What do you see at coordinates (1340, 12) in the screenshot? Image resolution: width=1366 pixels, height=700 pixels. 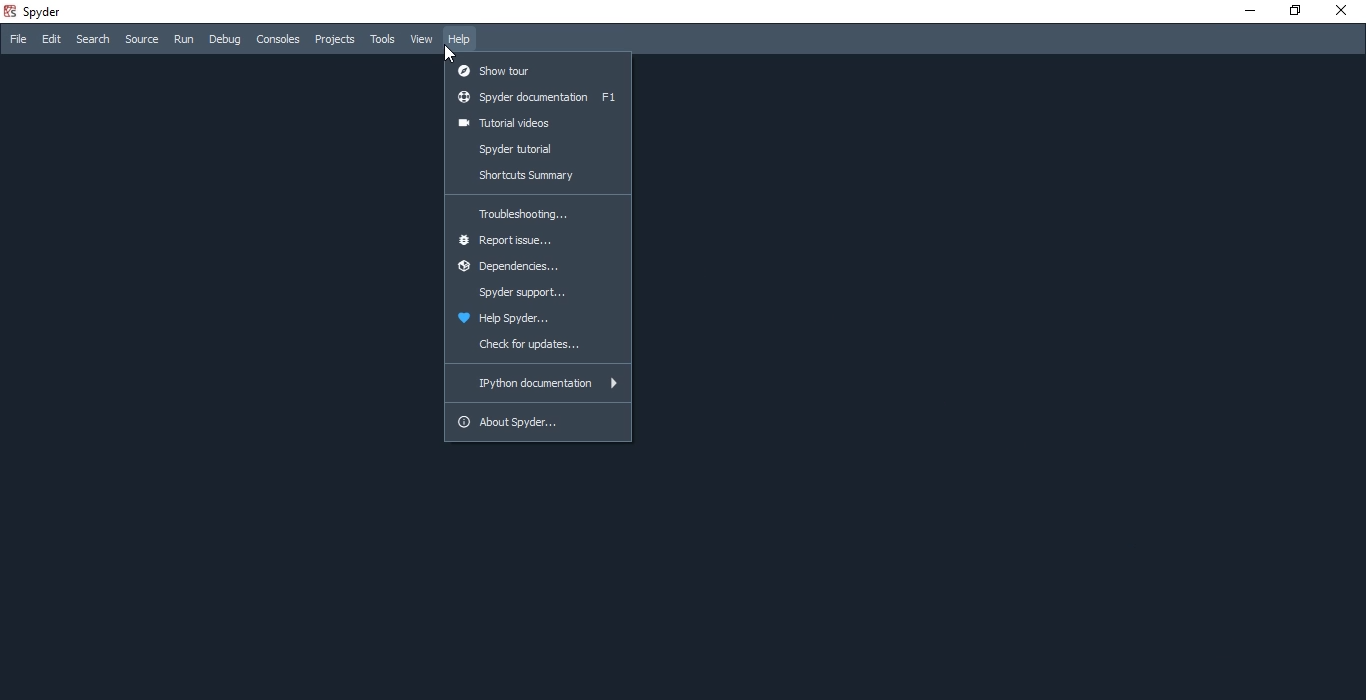 I see `close` at bounding box center [1340, 12].